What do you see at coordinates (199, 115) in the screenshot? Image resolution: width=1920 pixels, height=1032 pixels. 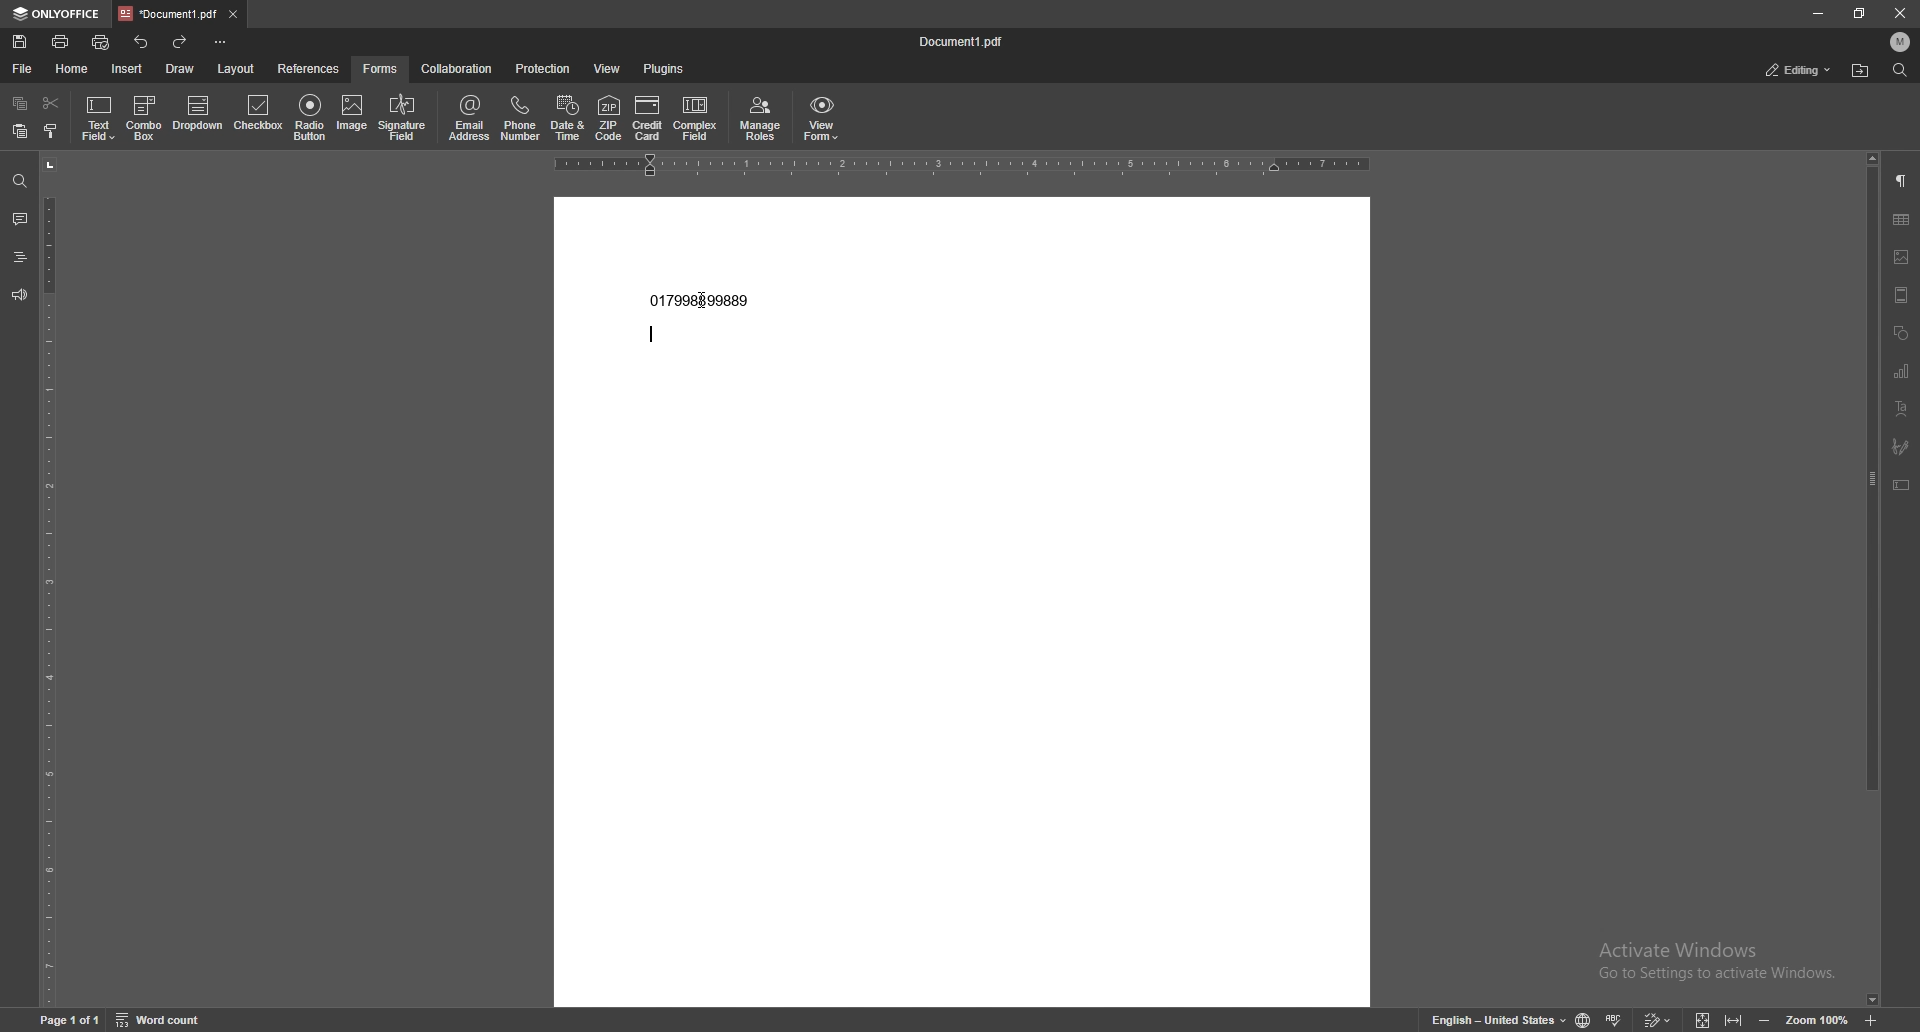 I see `dropdown` at bounding box center [199, 115].